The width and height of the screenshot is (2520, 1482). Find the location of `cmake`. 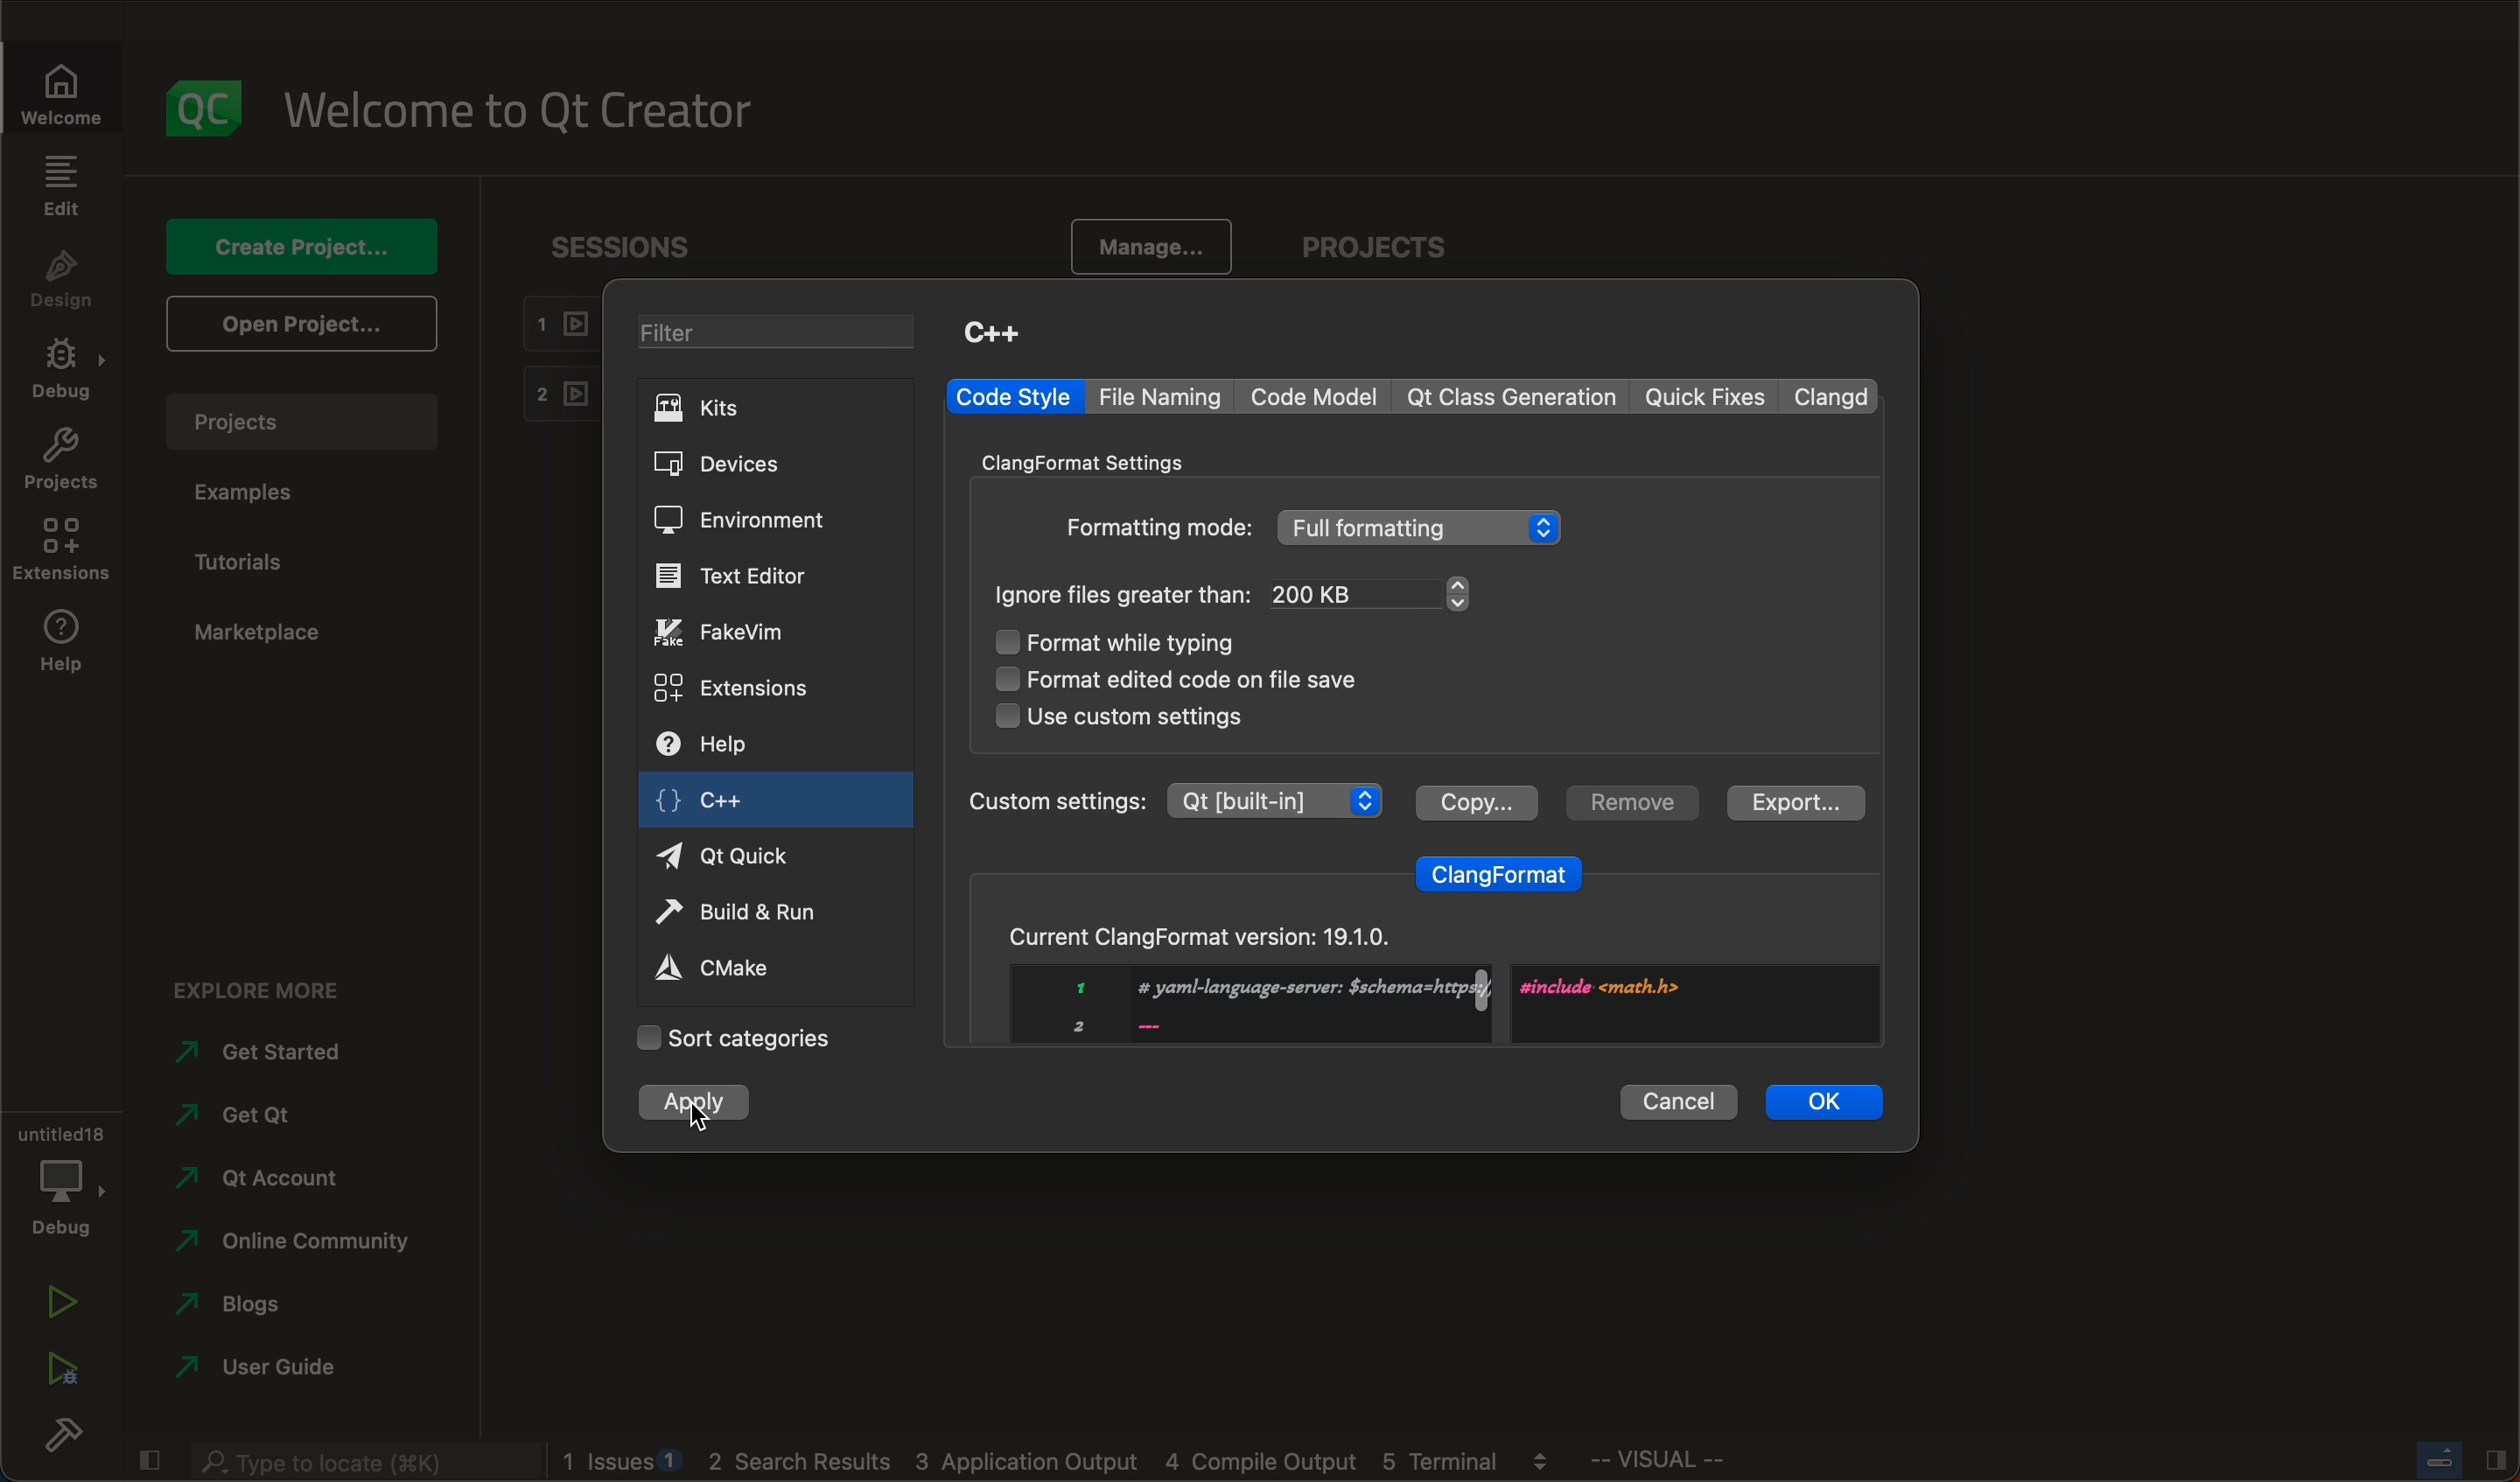

cmake is located at coordinates (735, 966).